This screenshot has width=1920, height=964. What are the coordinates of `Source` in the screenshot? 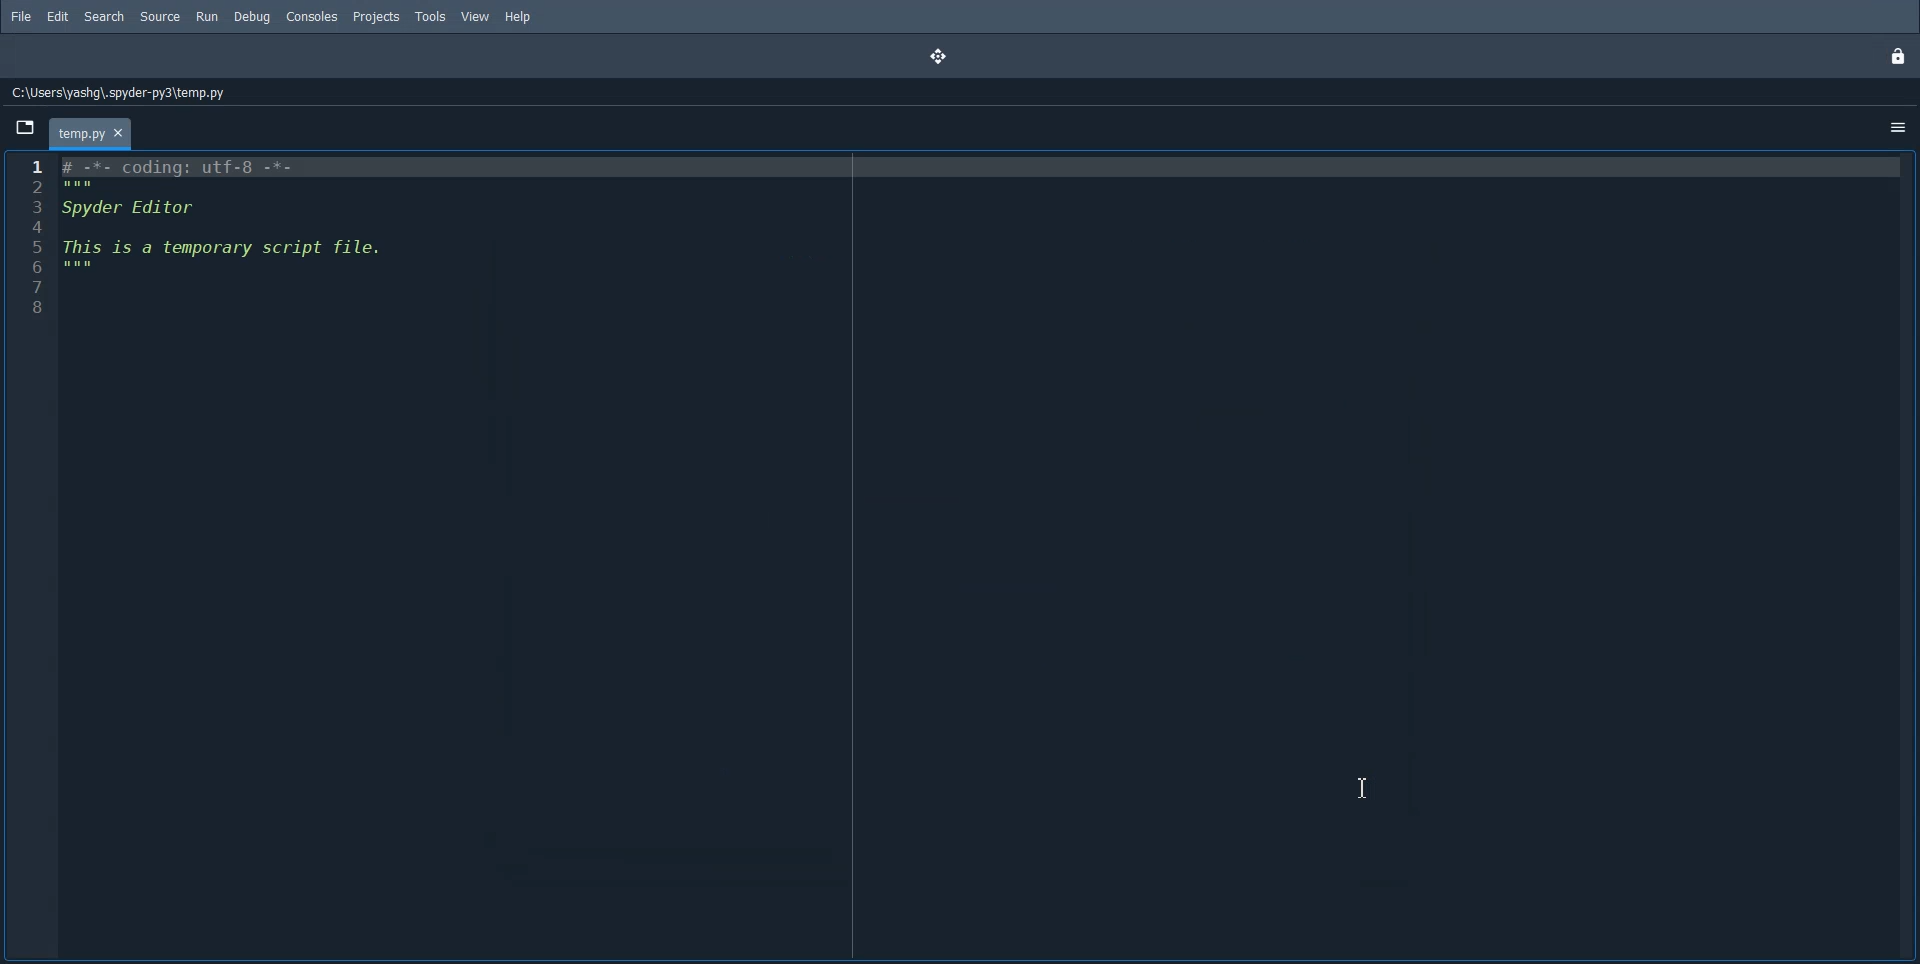 It's located at (159, 17).